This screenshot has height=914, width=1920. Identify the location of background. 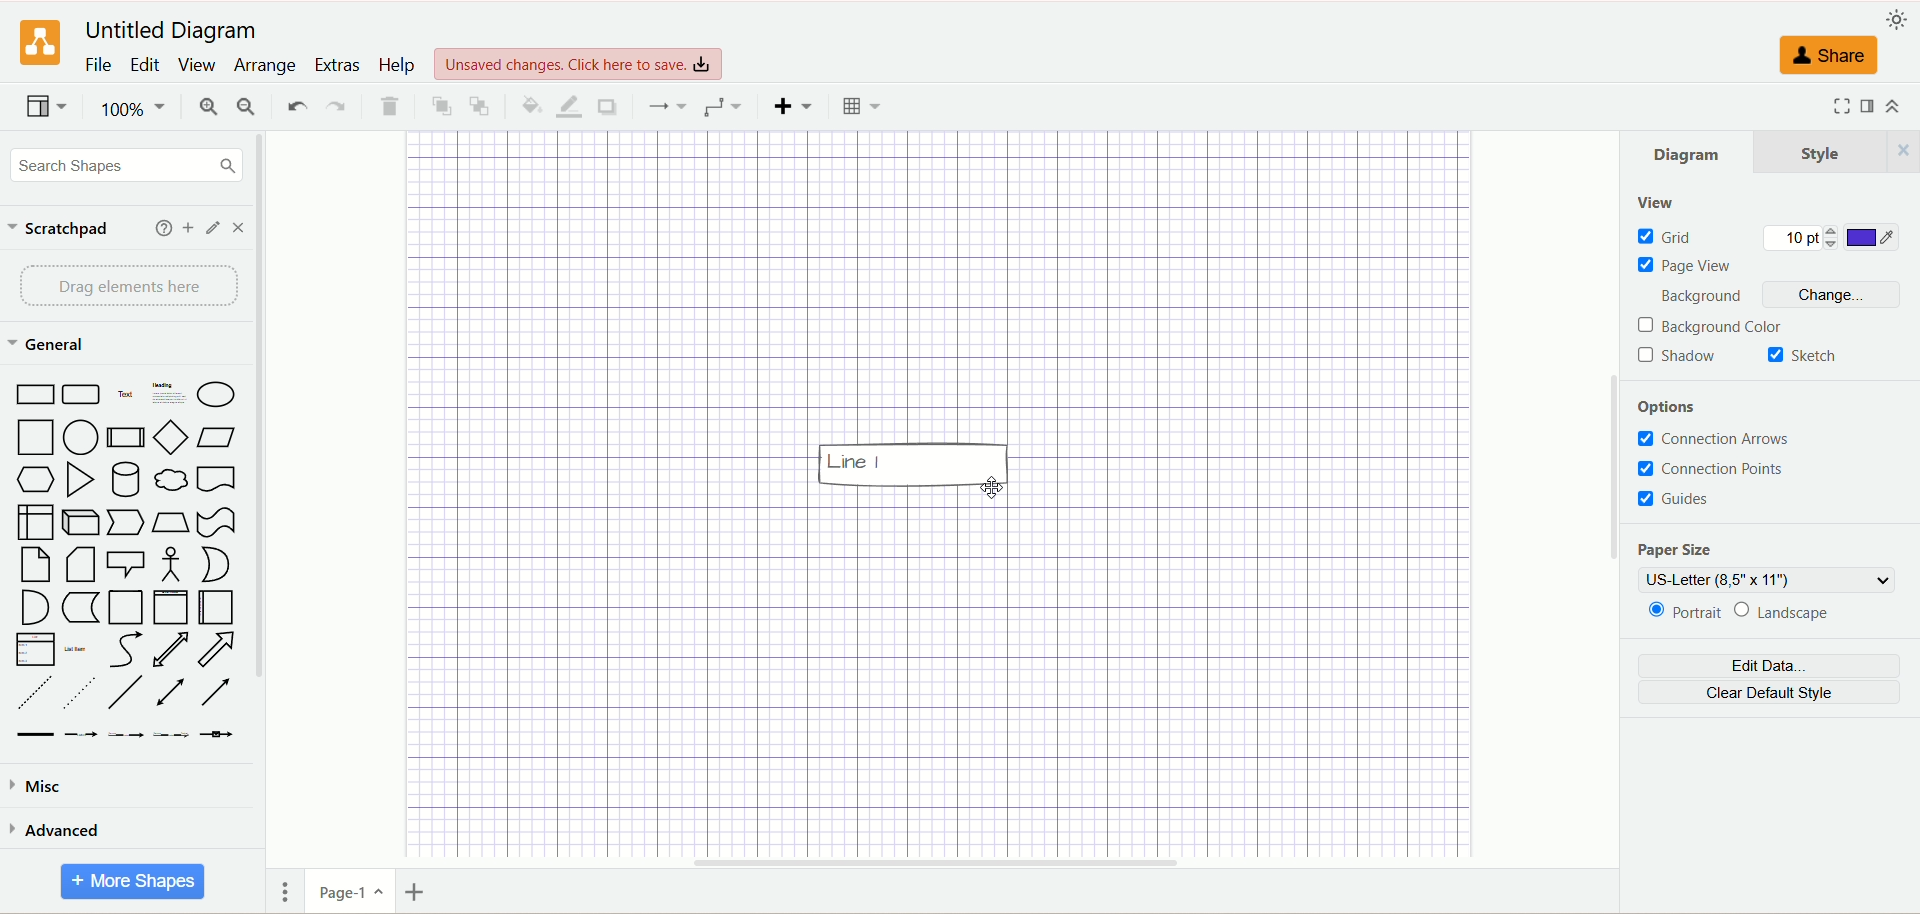
(1701, 298).